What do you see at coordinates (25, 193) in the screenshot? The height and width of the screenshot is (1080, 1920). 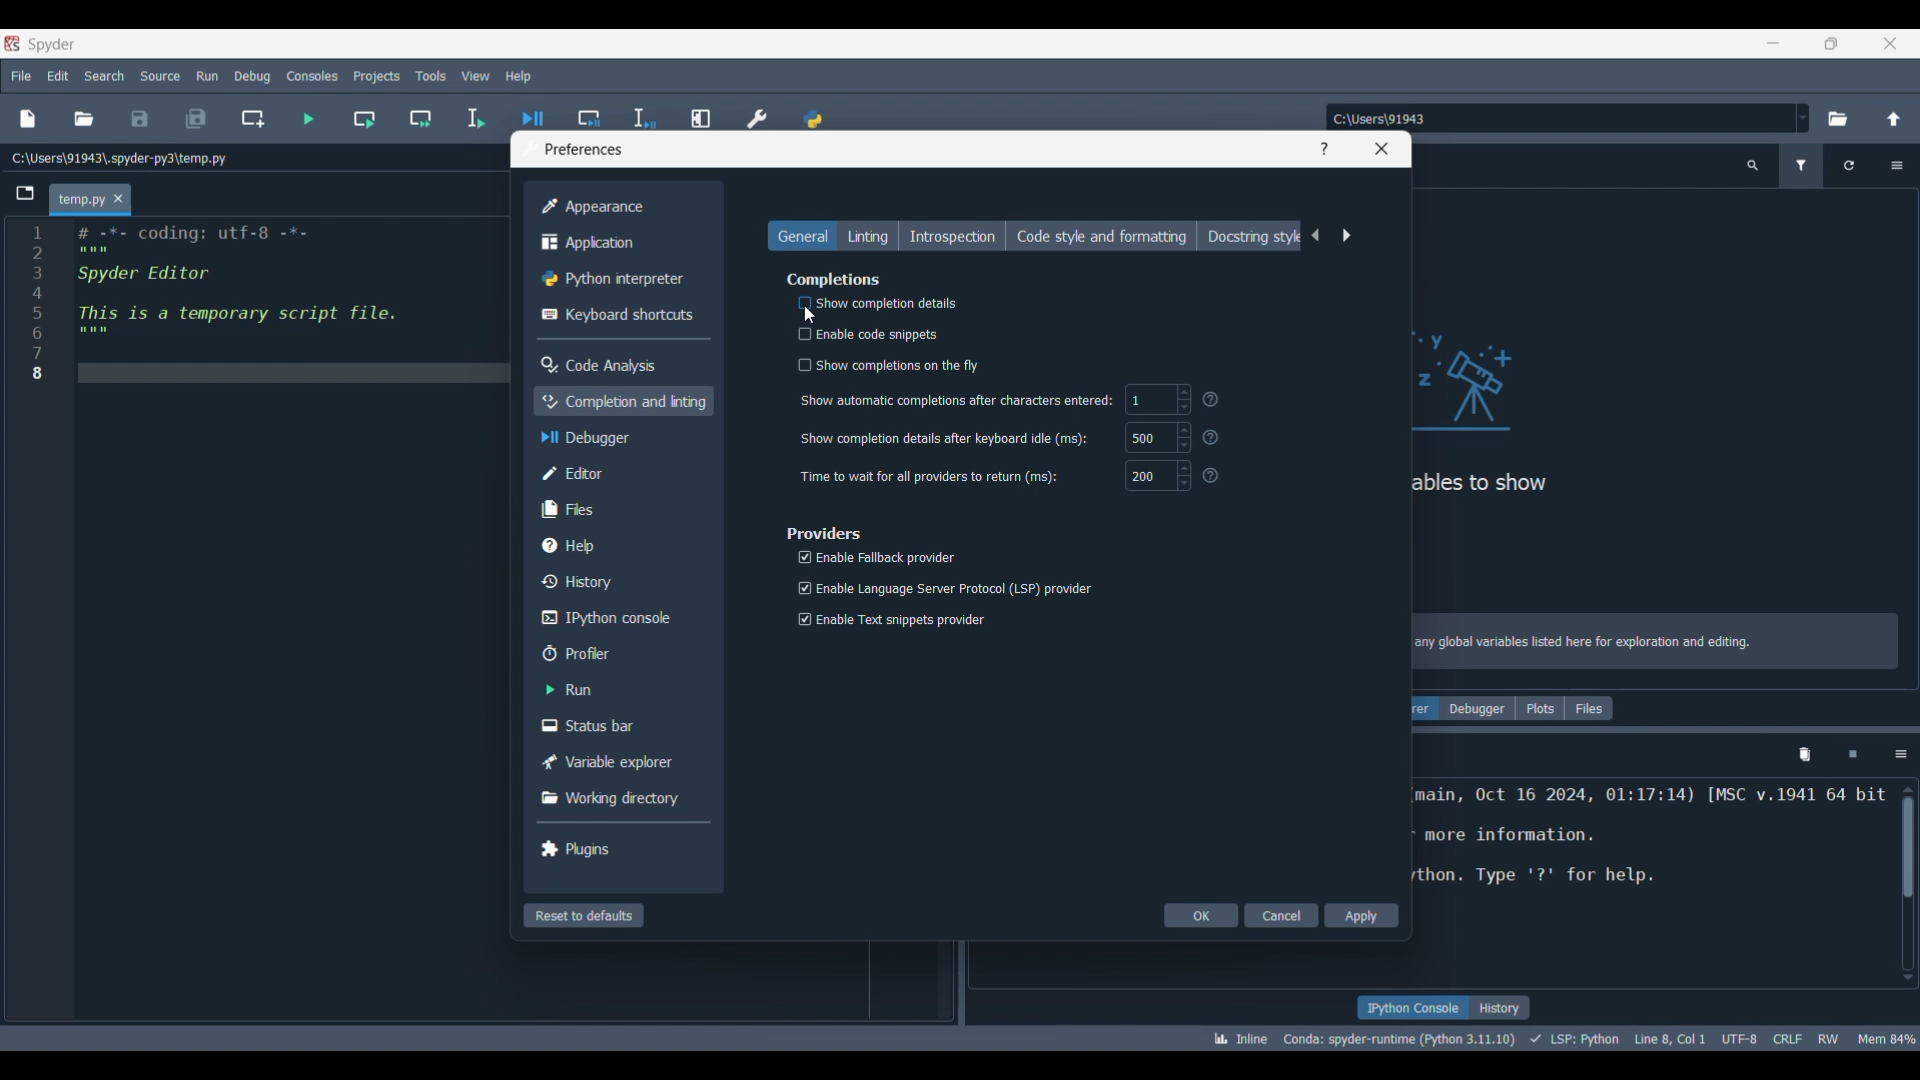 I see `Browse tabs` at bounding box center [25, 193].